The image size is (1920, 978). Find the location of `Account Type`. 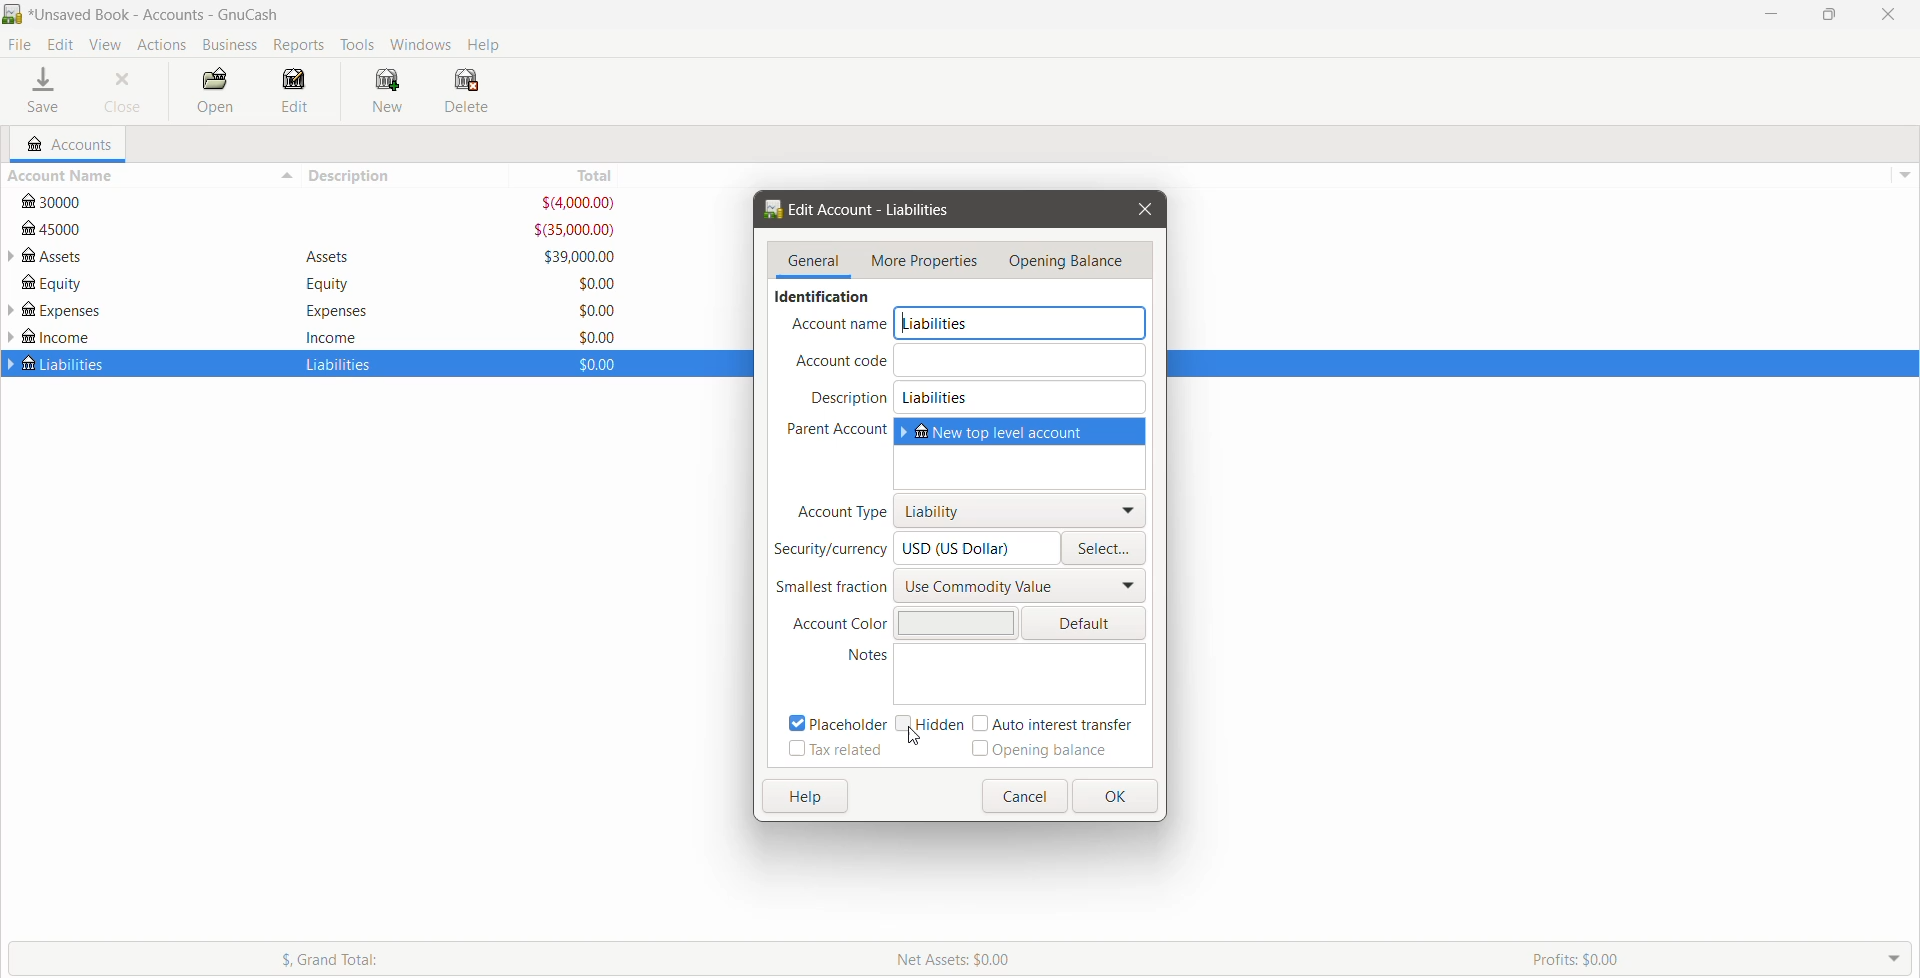

Account Type is located at coordinates (838, 511).